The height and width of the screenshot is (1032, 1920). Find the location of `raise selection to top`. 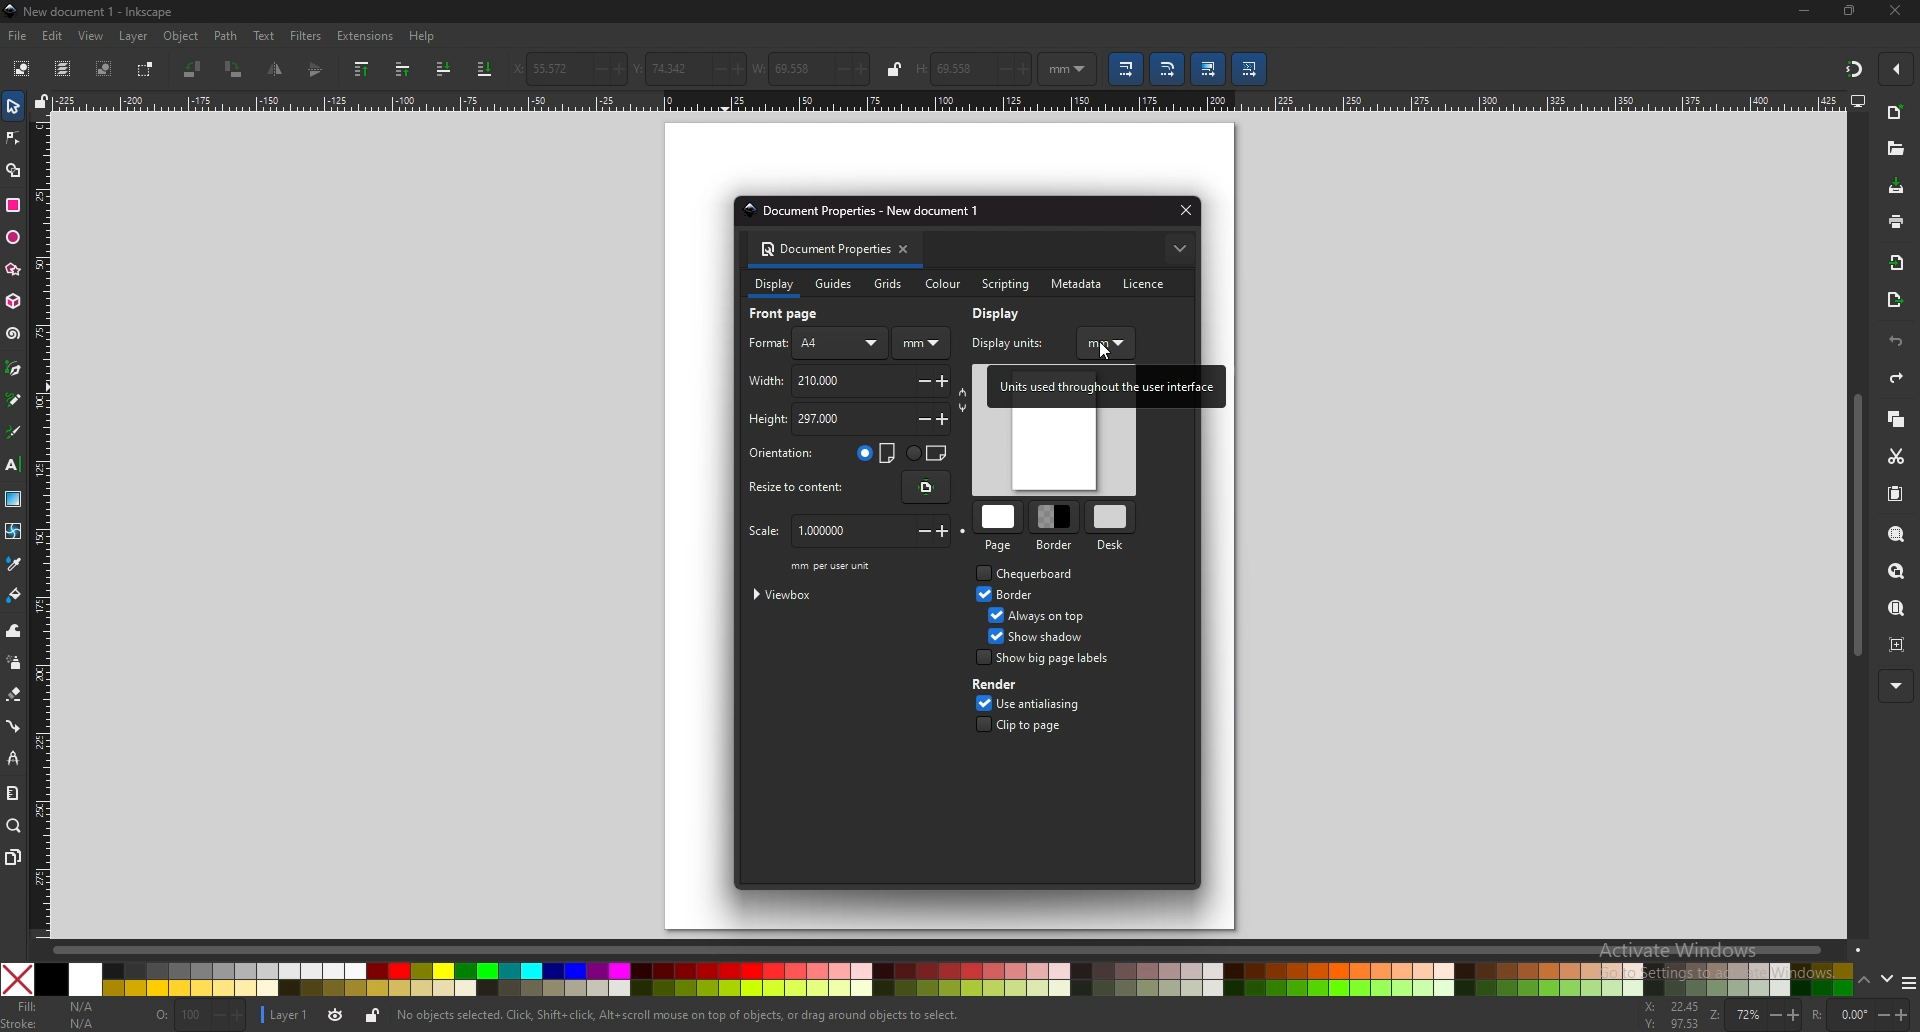

raise selection to top is located at coordinates (362, 69).